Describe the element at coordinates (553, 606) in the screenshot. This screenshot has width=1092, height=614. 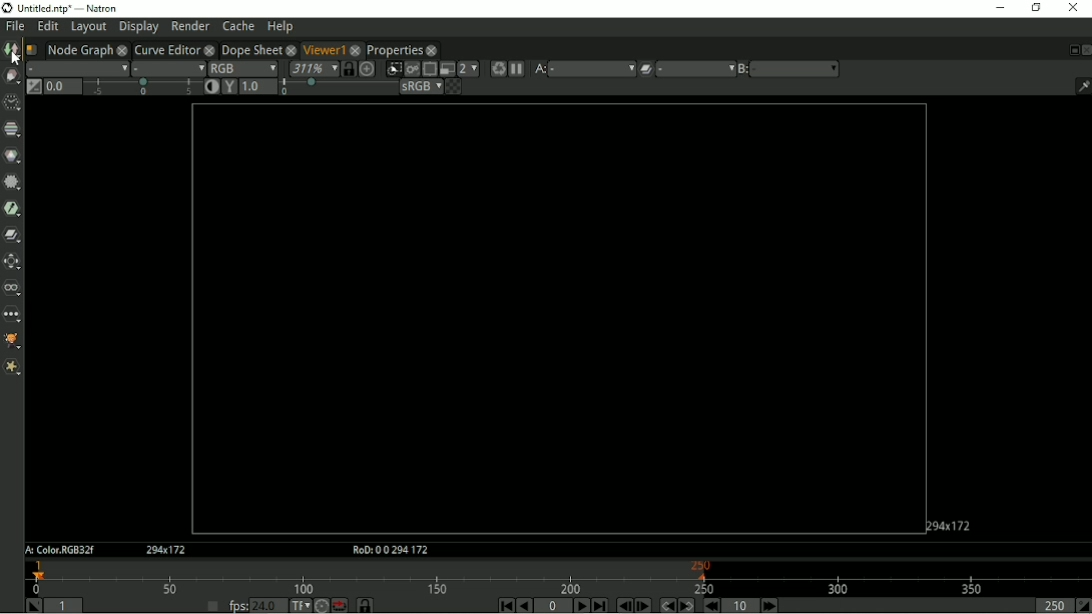
I see `Current frame` at that location.